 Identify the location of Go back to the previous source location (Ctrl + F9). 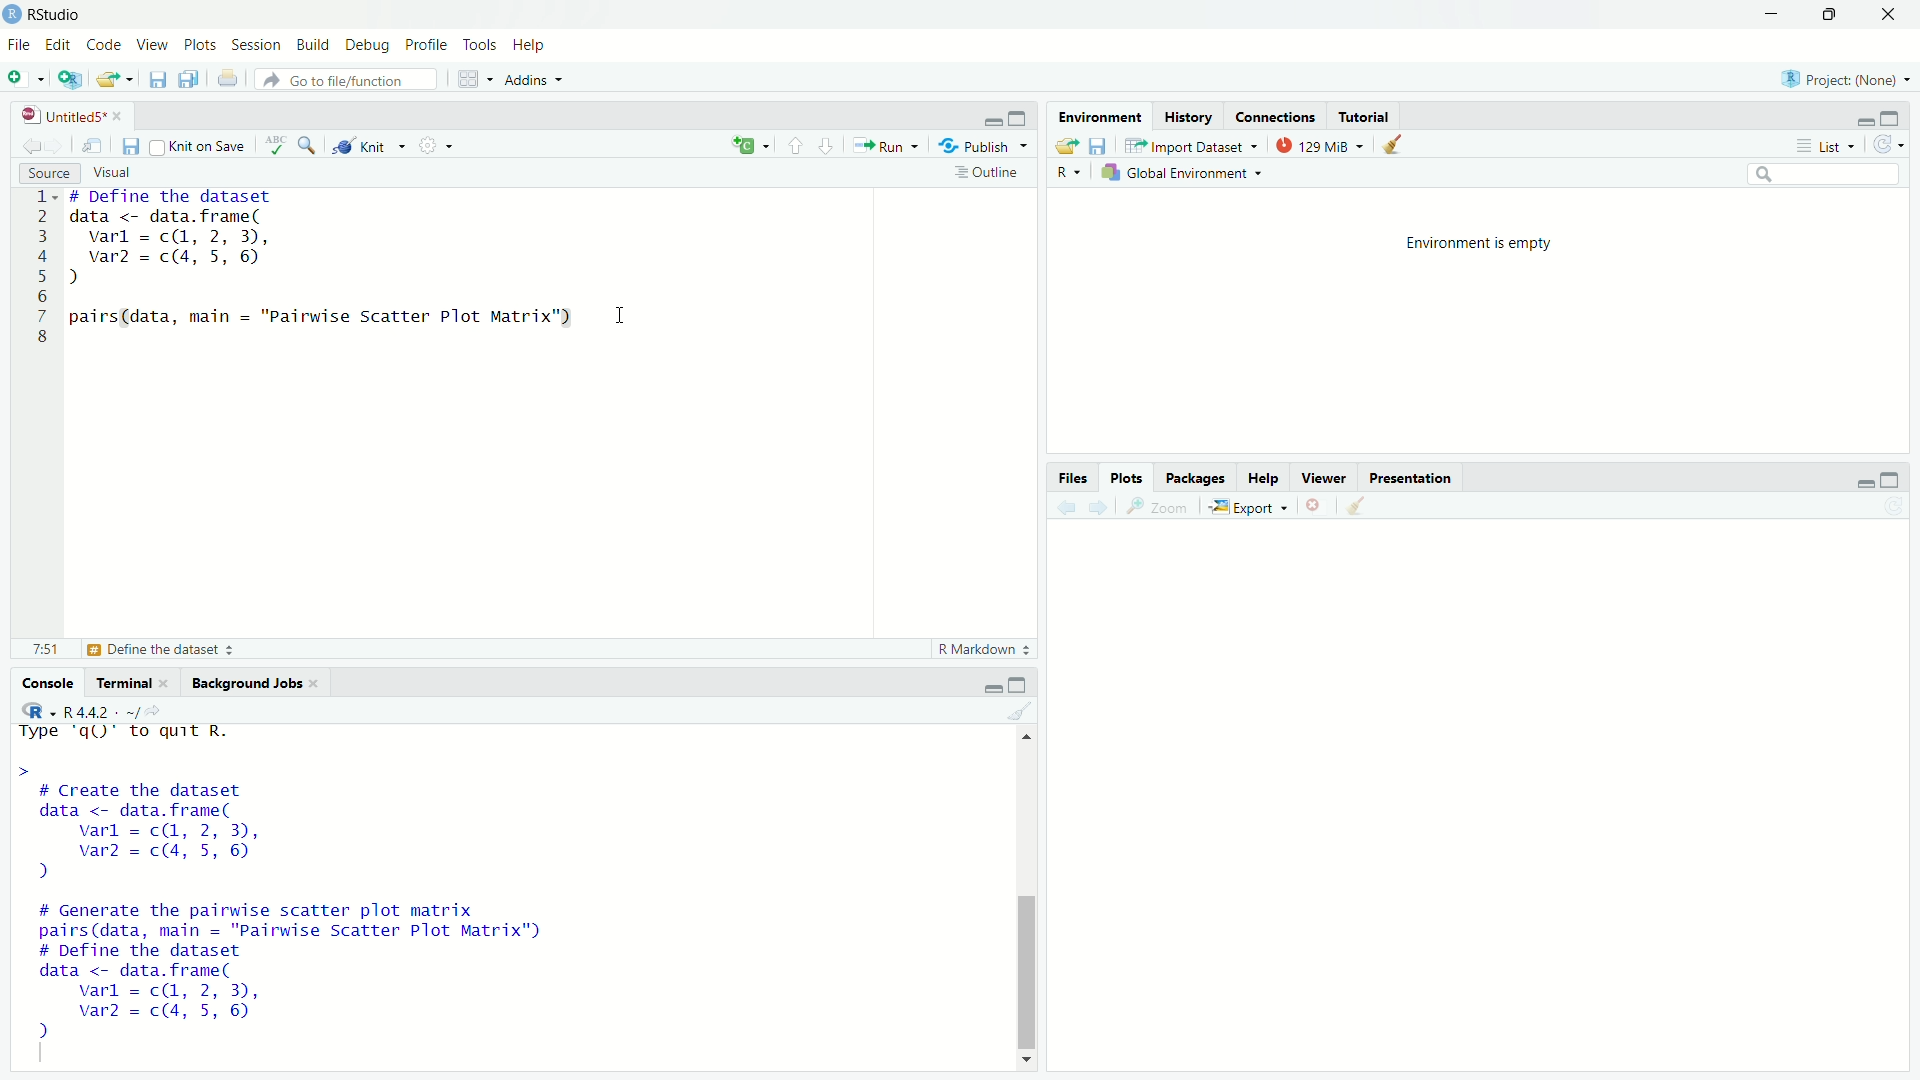
(32, 143).